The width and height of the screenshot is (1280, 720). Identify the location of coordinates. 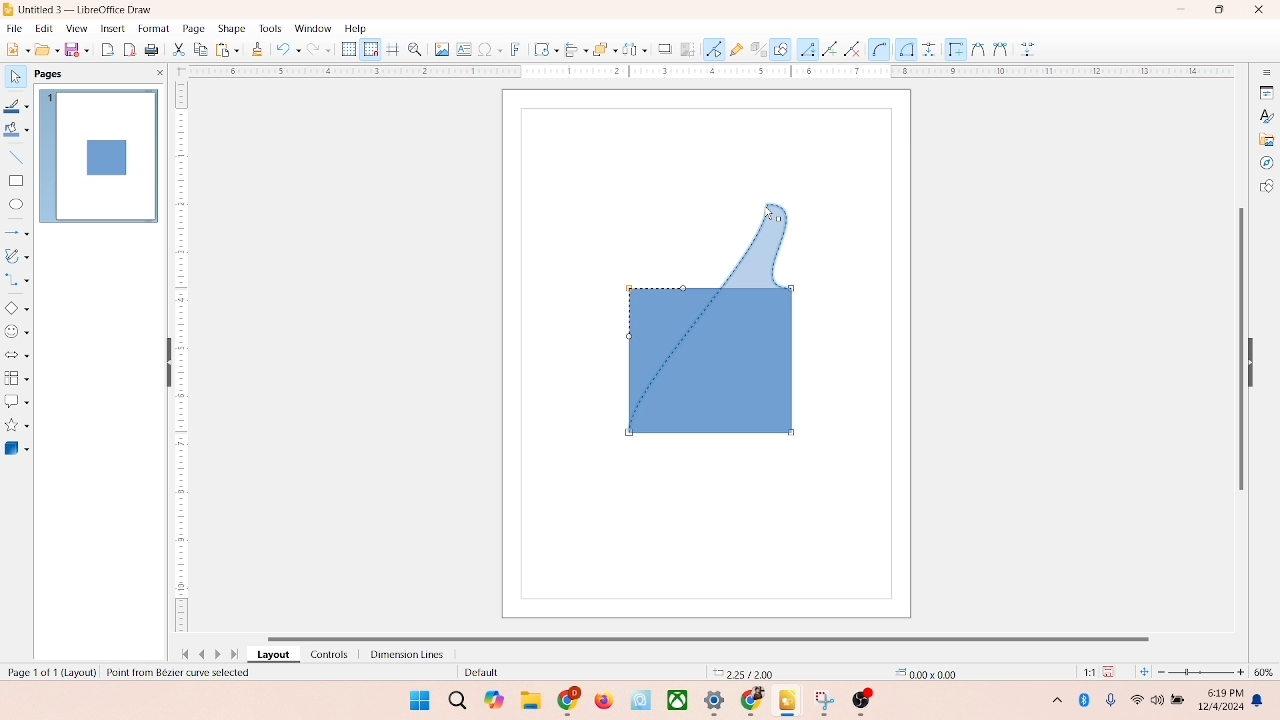
(737, 671).